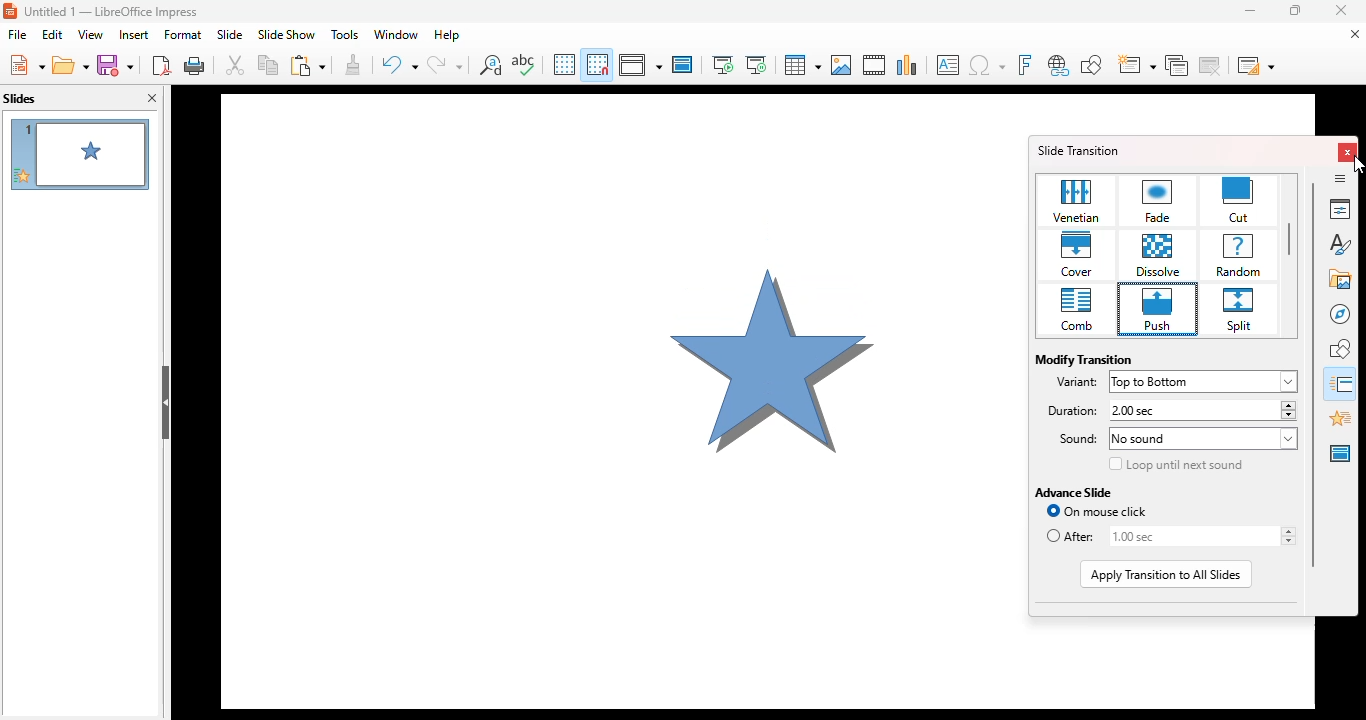 This screenshot has width=1366, height=720. I want to click on open, so click(70, 64).